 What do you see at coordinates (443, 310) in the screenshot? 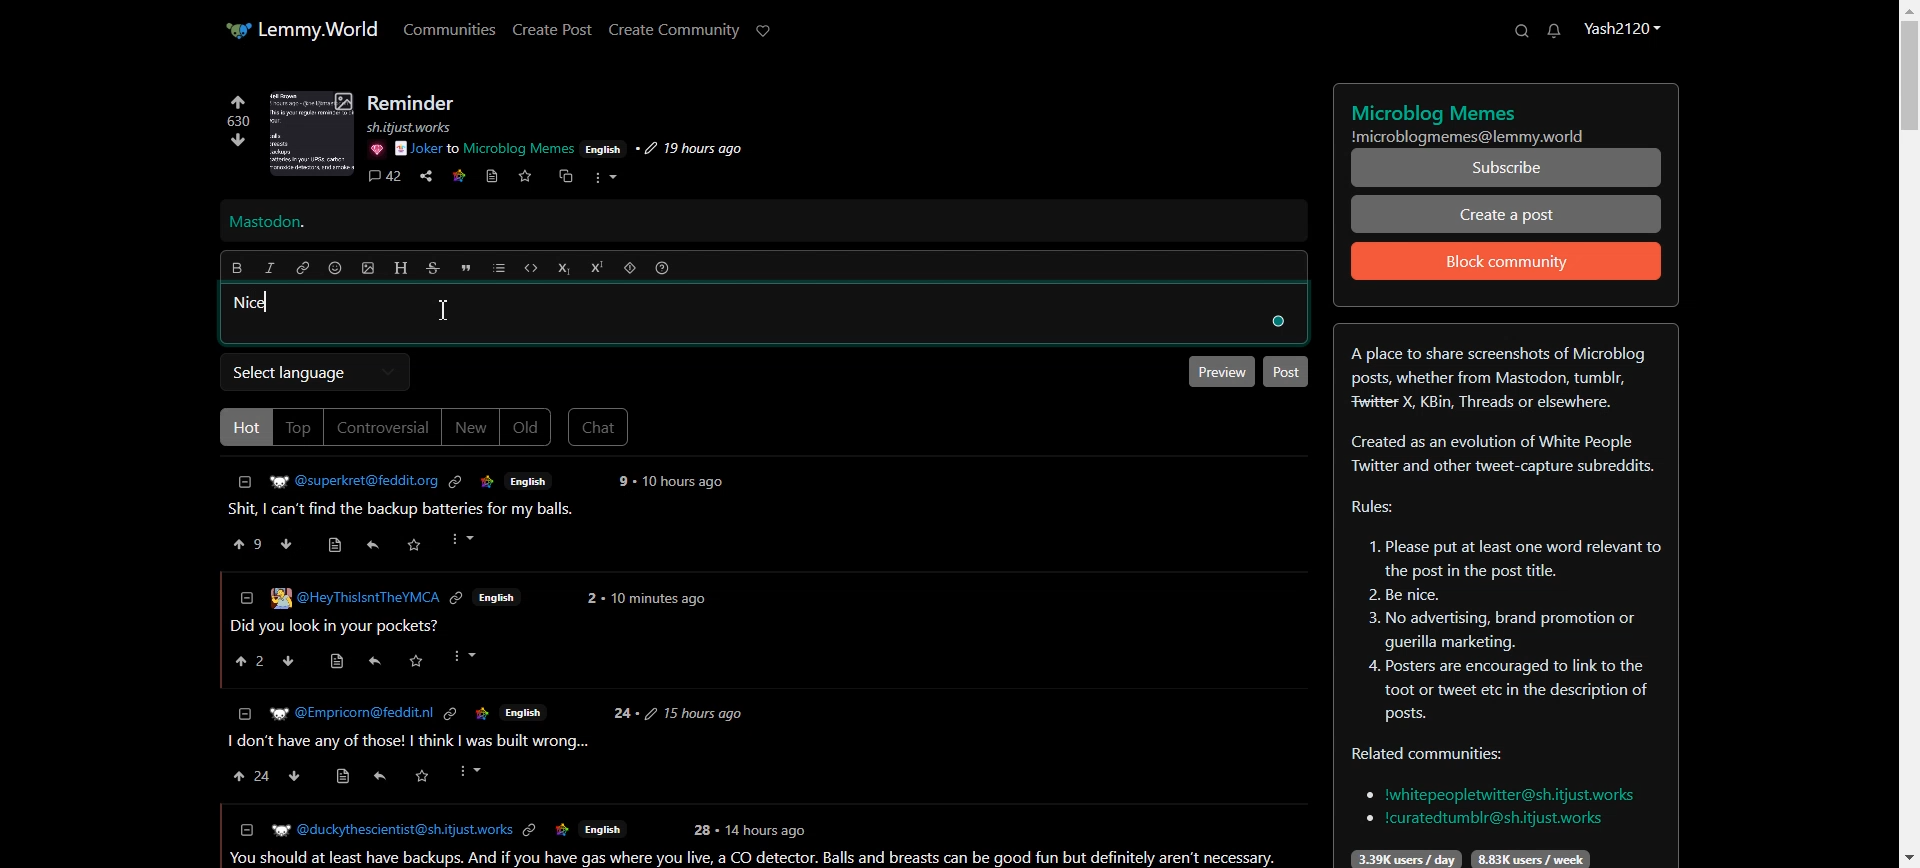
I see `Text Cursor` at bounding box center [443, 310].